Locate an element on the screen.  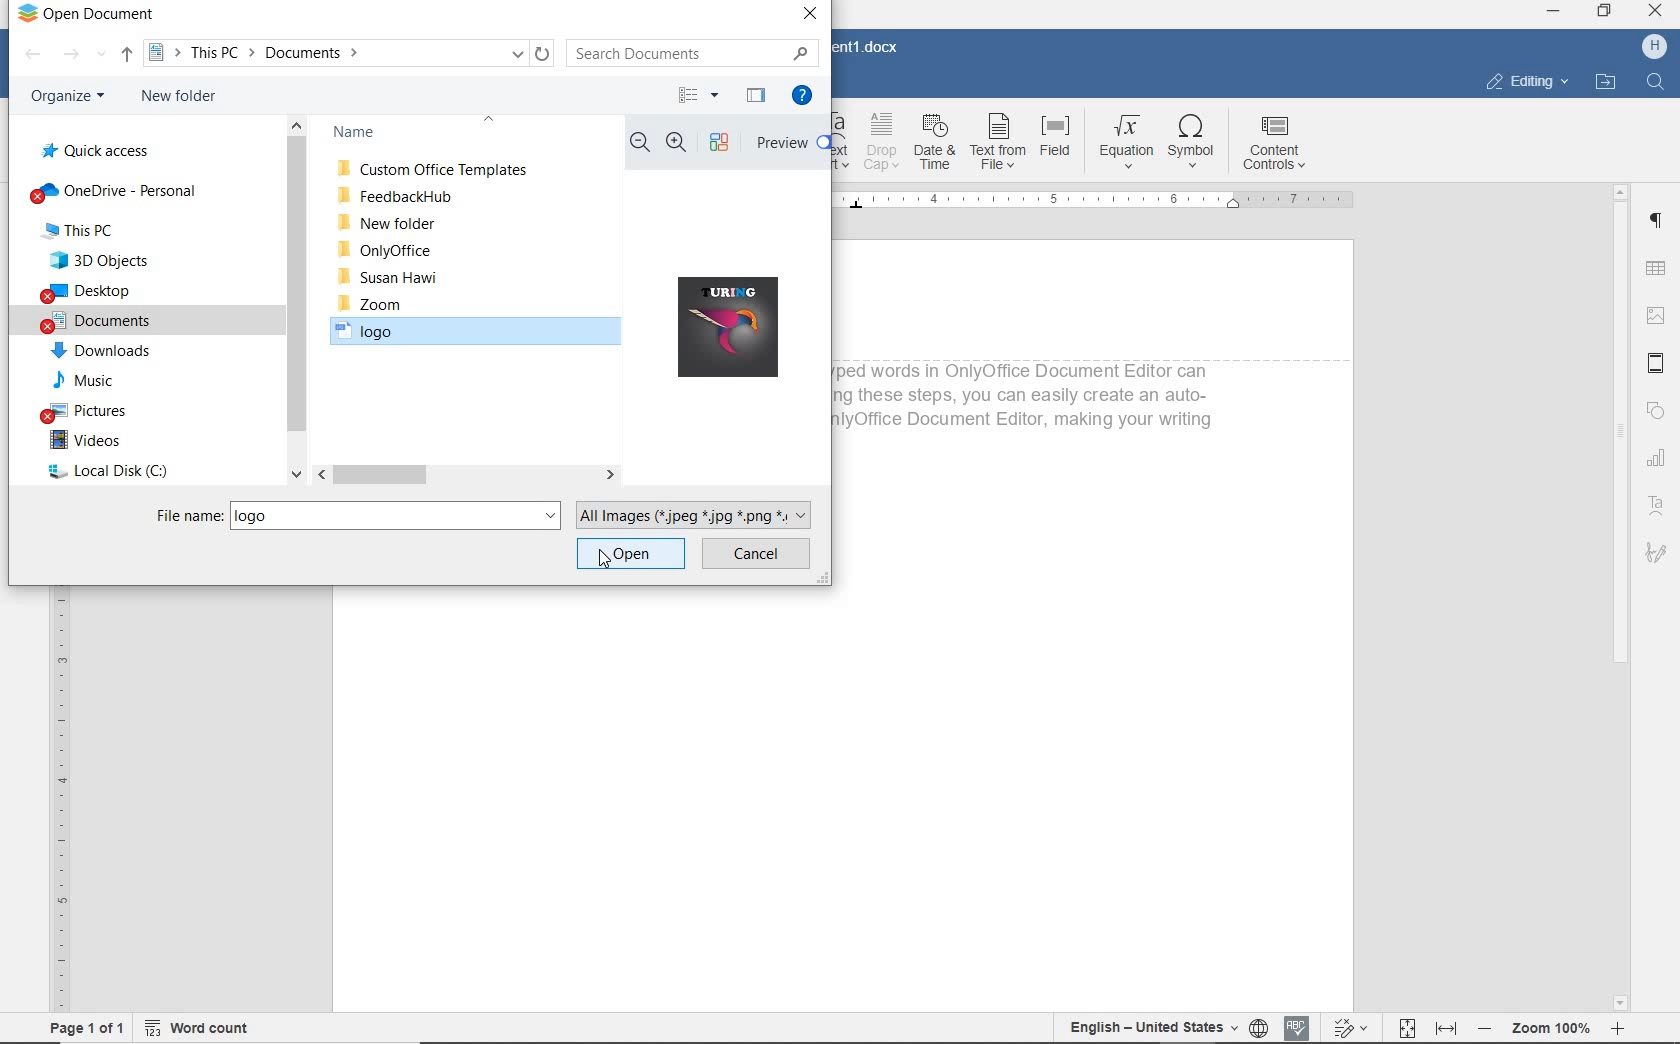
EQUATION is located at coordinates (1122, 145).